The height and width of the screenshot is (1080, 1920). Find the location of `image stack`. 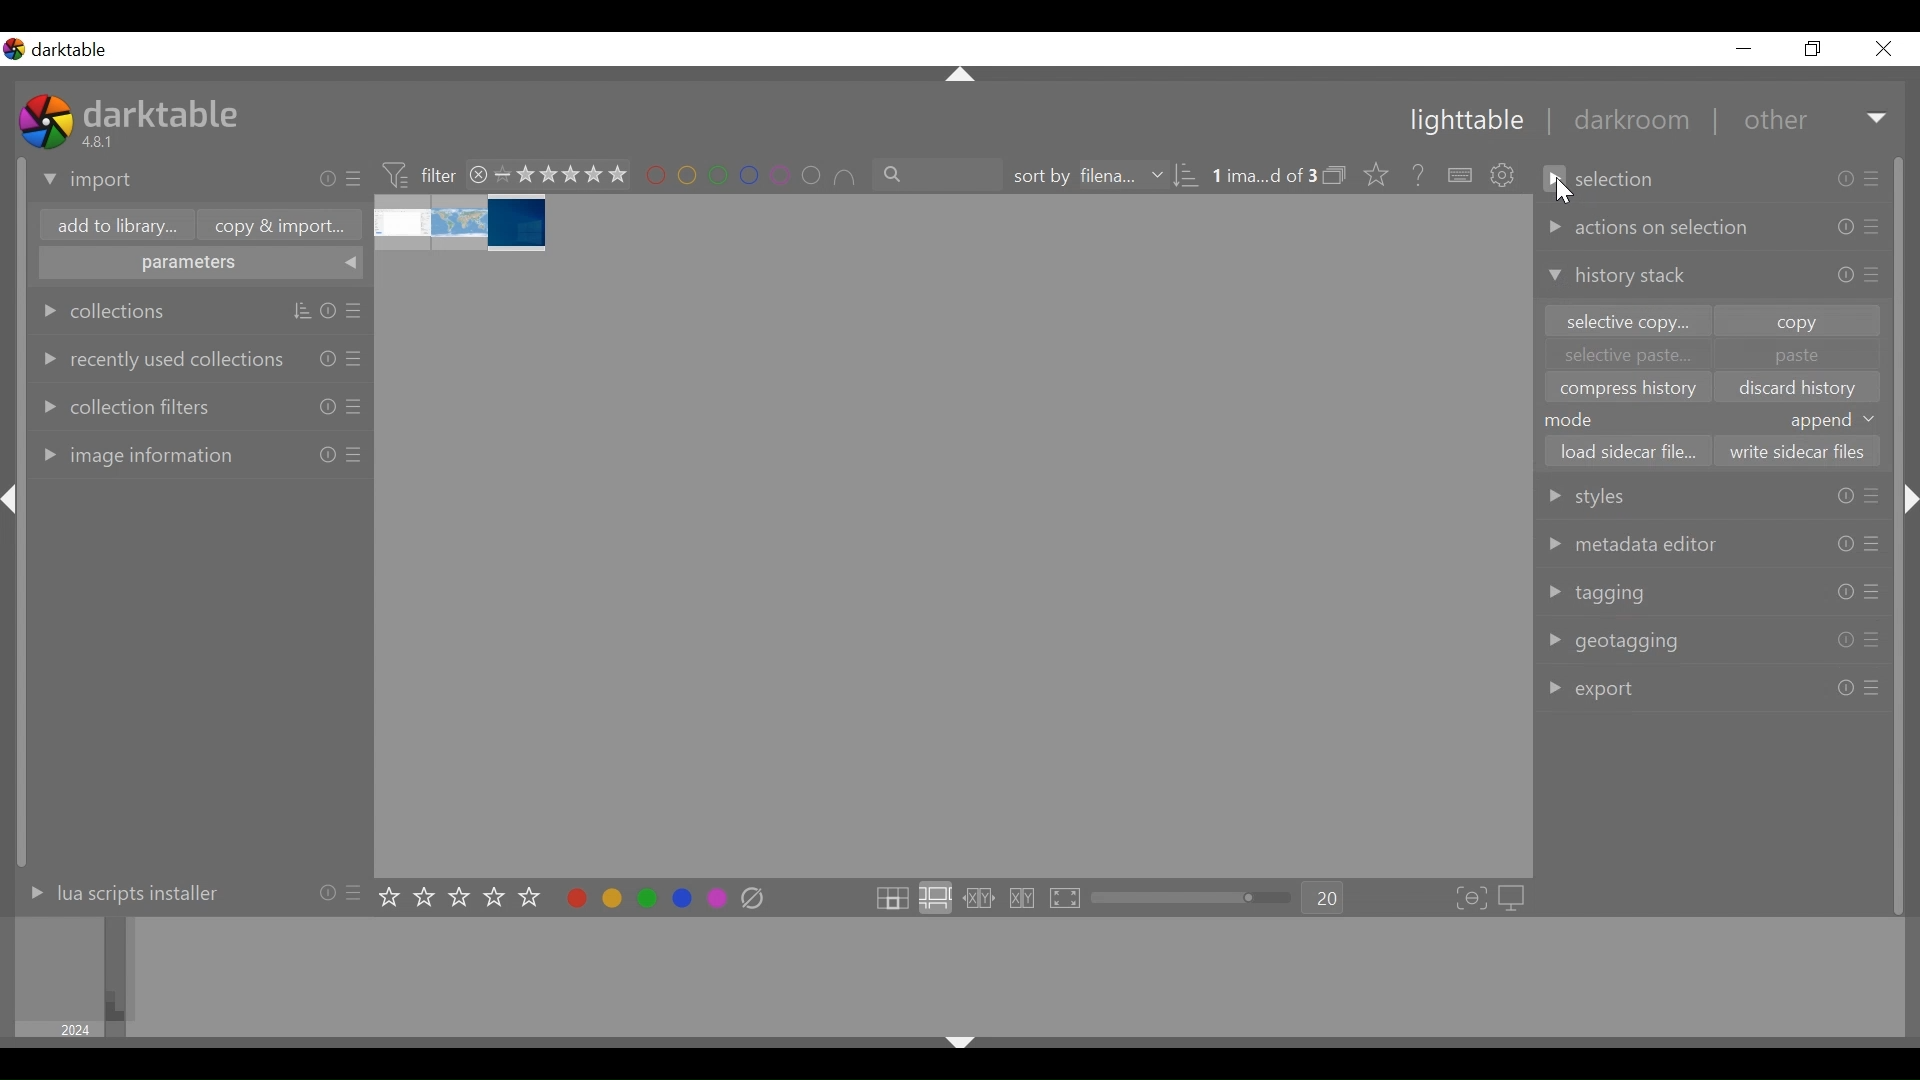

image stack is located at coordinates (463, 224).